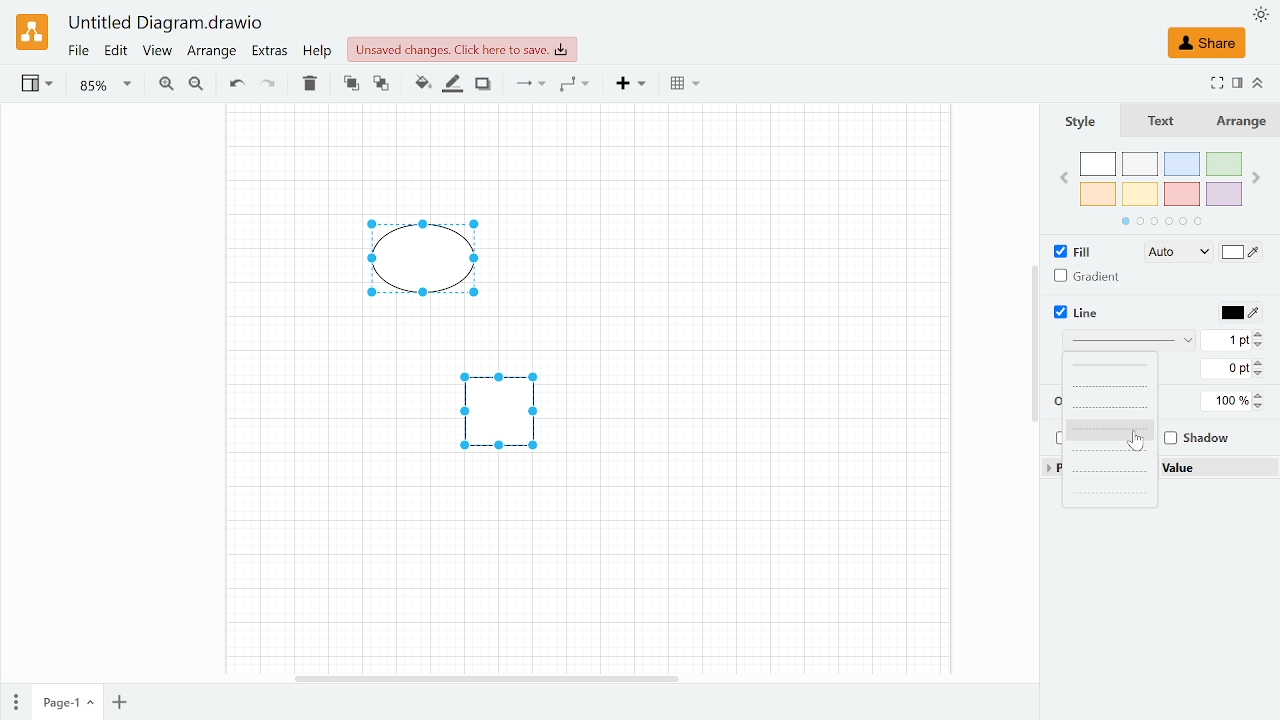  I want to click on Increase Opacity, so click(1260, 395).